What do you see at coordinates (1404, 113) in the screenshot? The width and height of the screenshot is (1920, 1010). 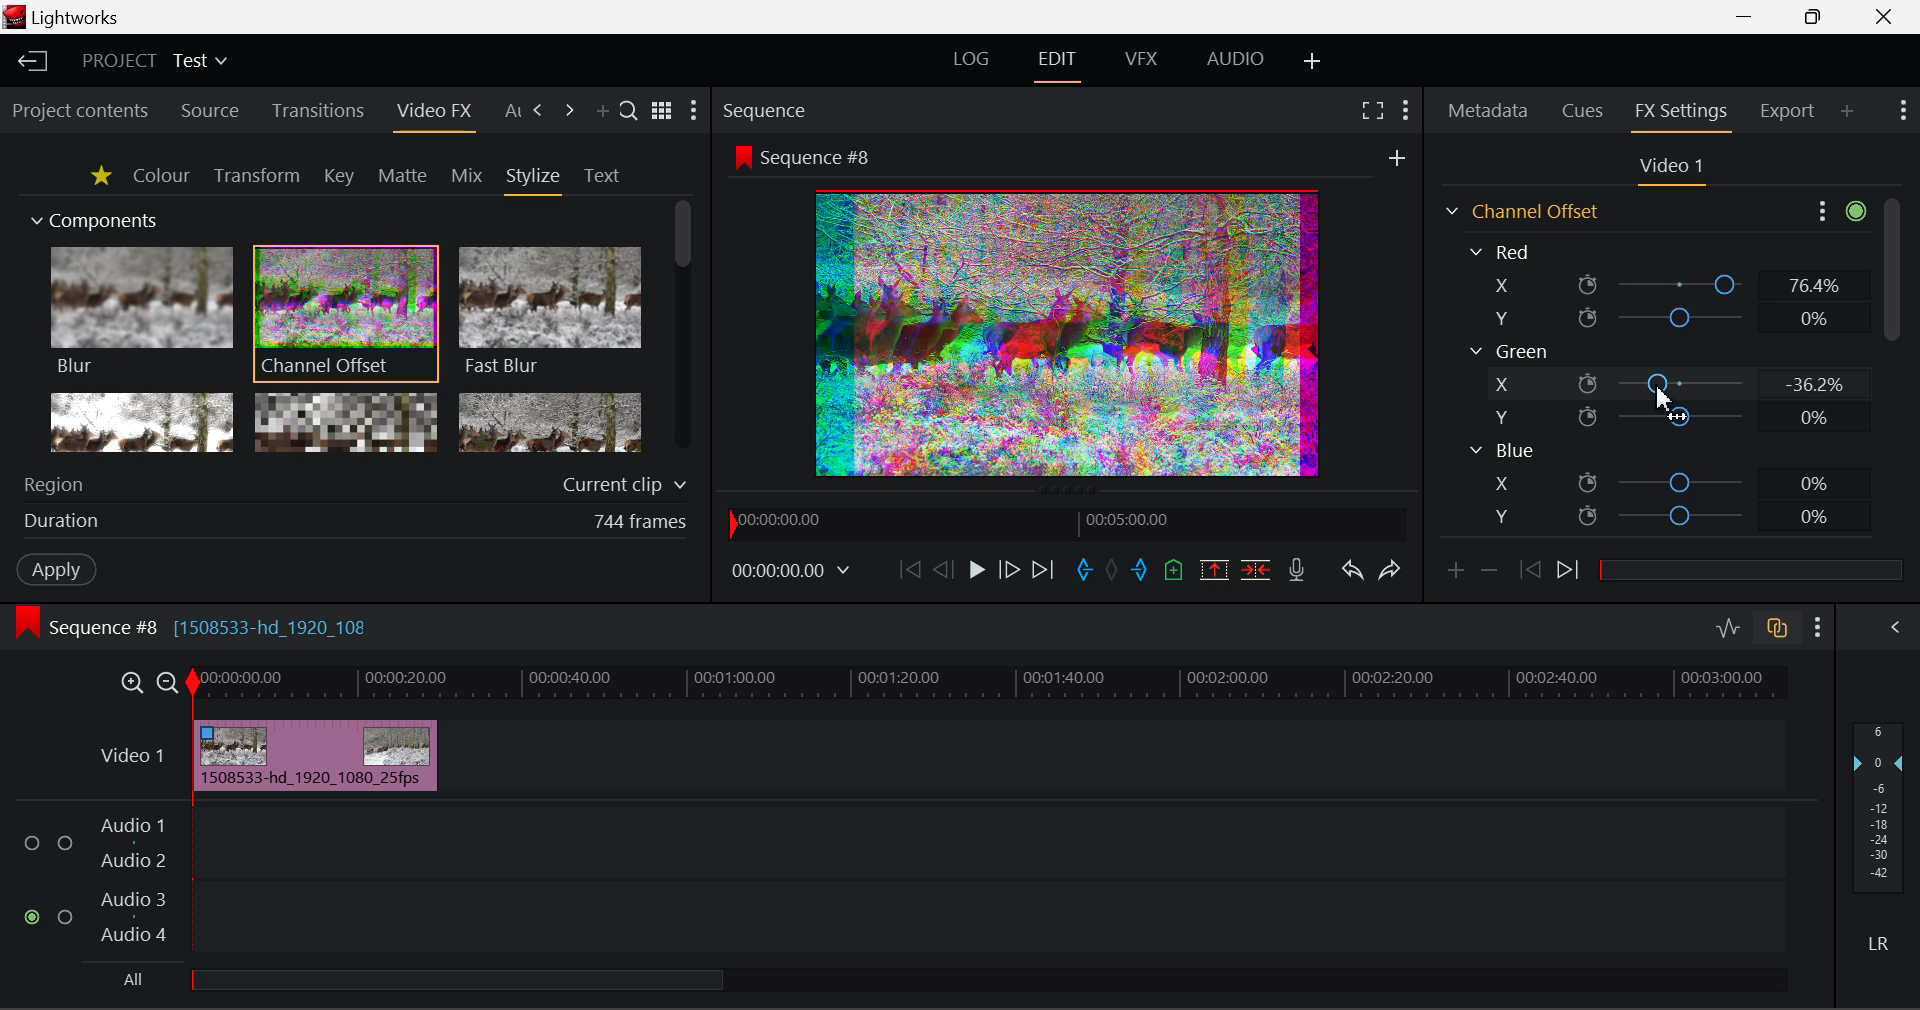 I see `Show Settings` at bounding box center [1404, 113].